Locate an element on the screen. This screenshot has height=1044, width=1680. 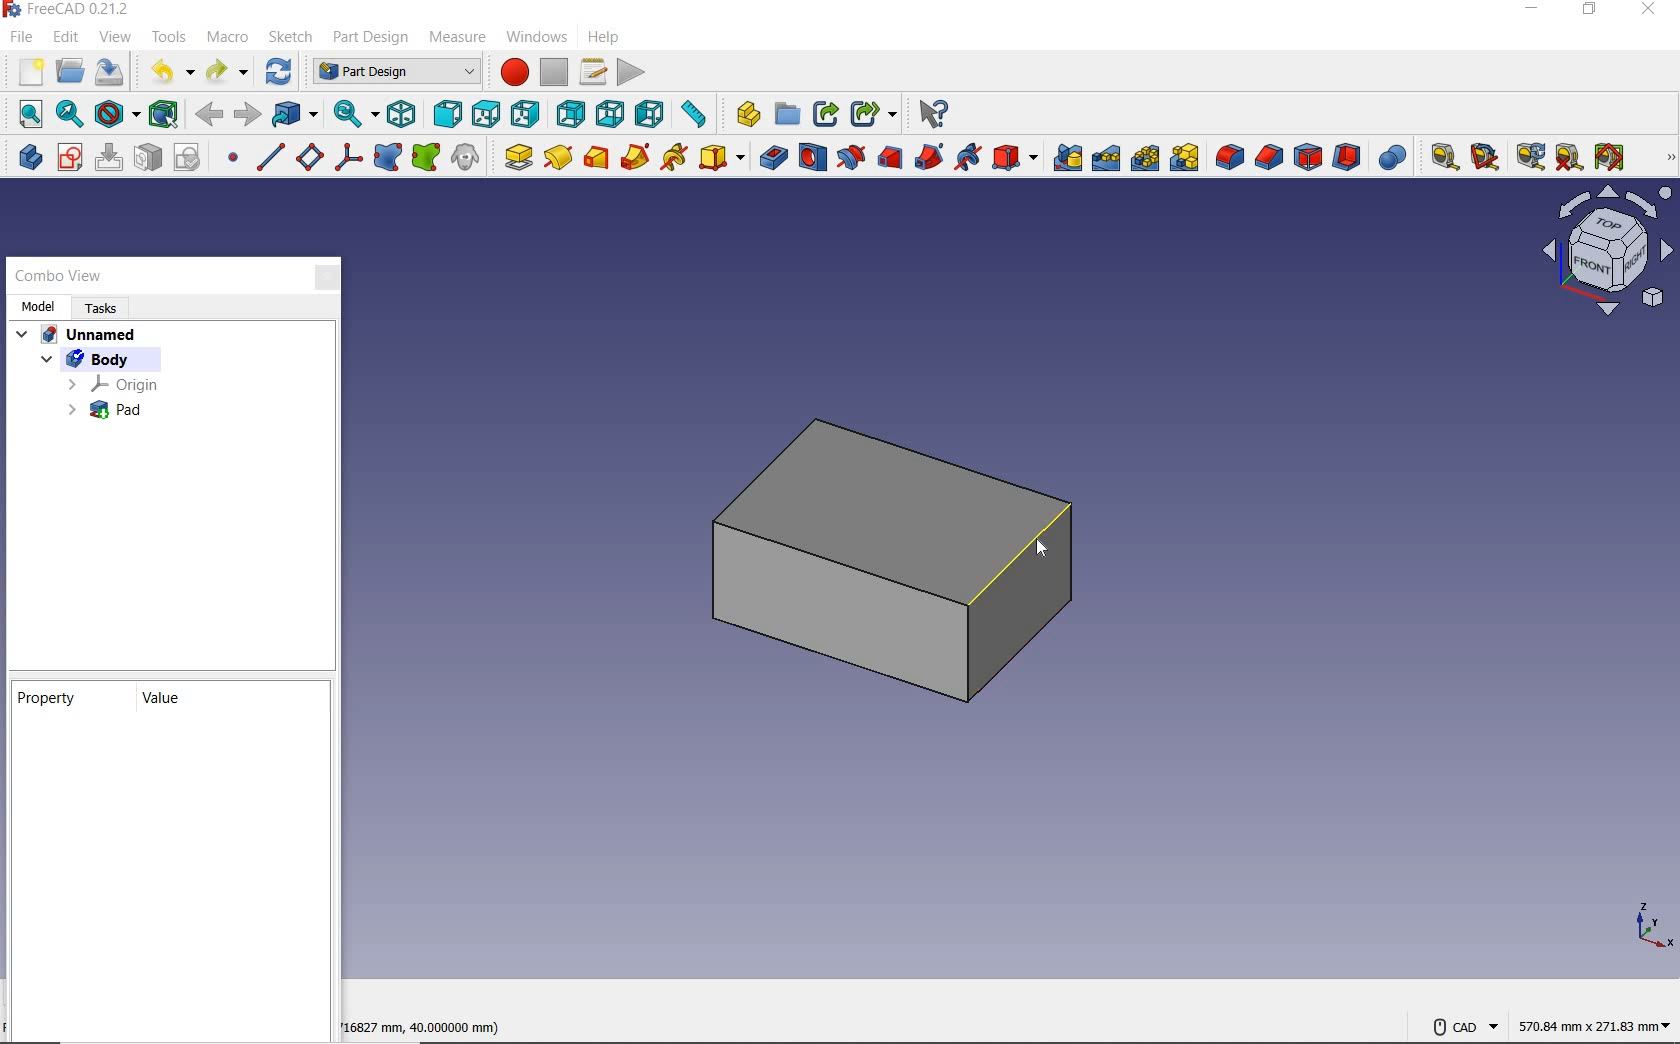
save is located at coordinates (110, 72).